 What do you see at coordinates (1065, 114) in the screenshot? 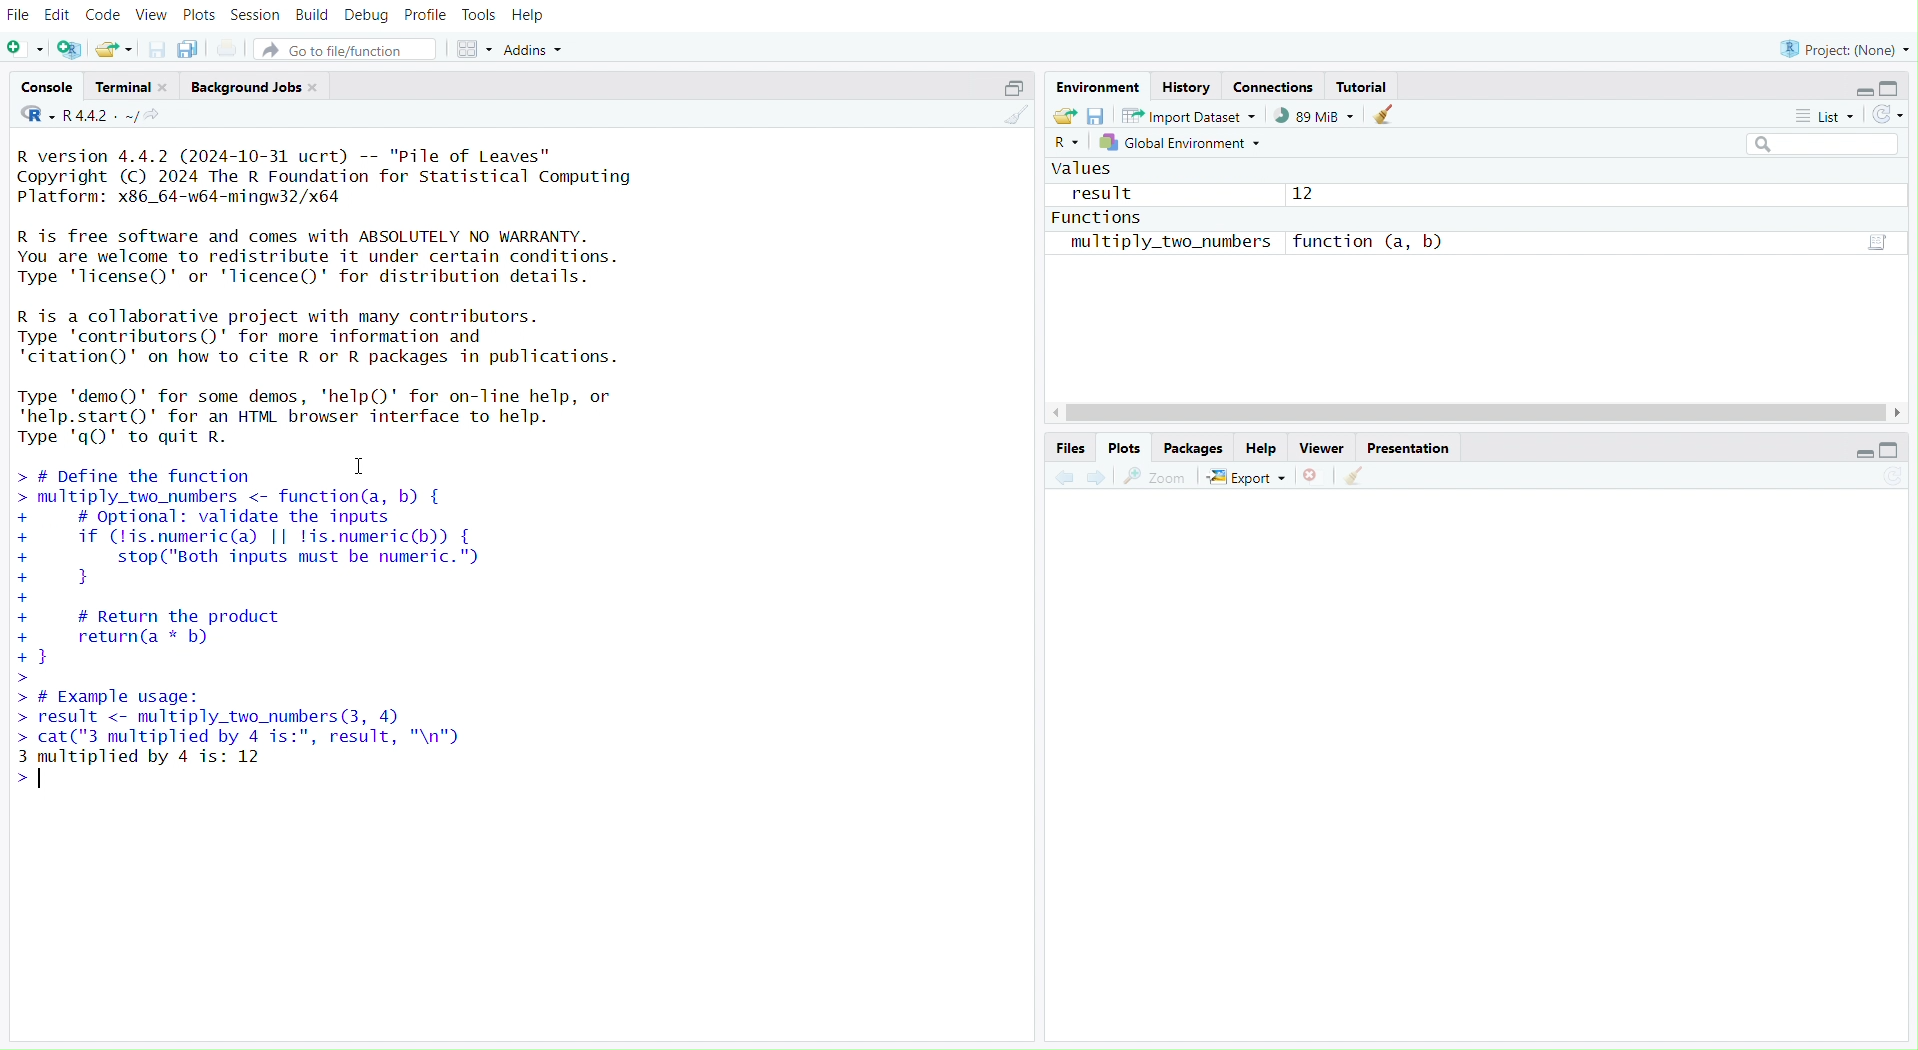
I see `Load workspace` at bounding box center [1065, 114].